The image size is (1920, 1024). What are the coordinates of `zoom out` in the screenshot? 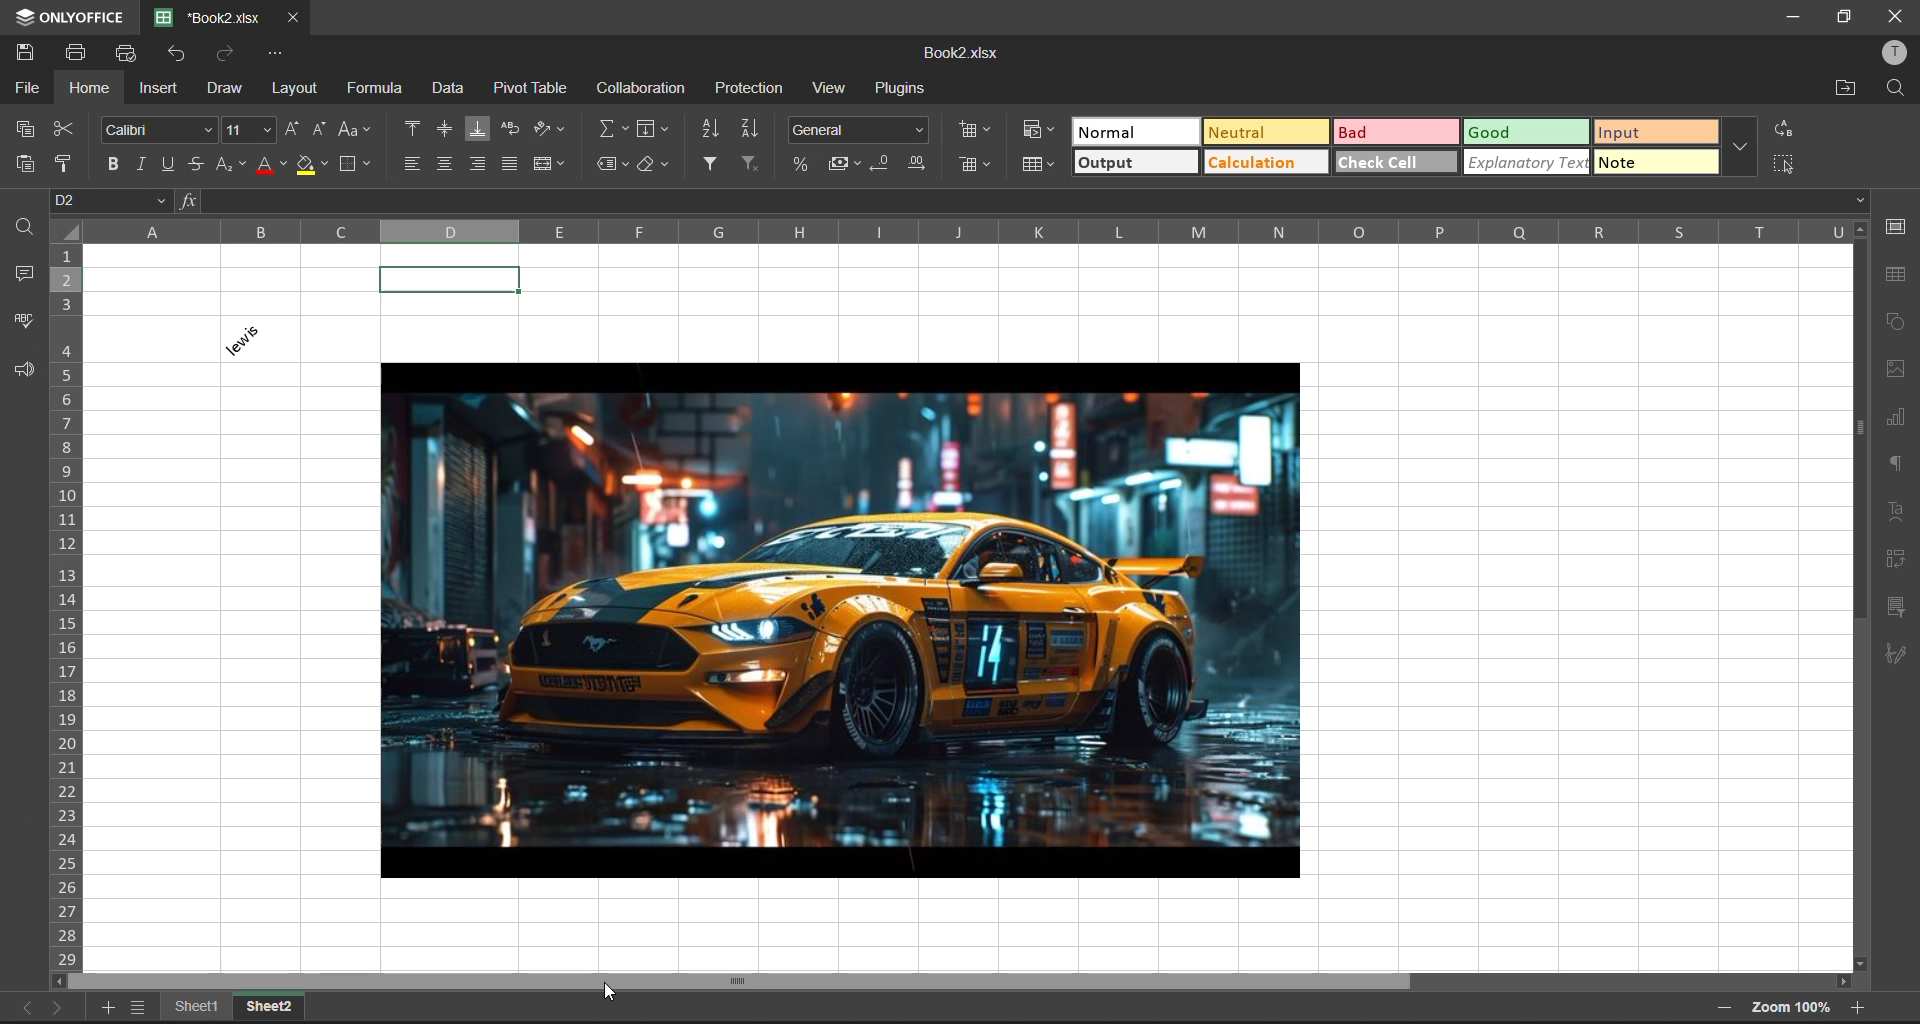 It's located at (1722, 1007).